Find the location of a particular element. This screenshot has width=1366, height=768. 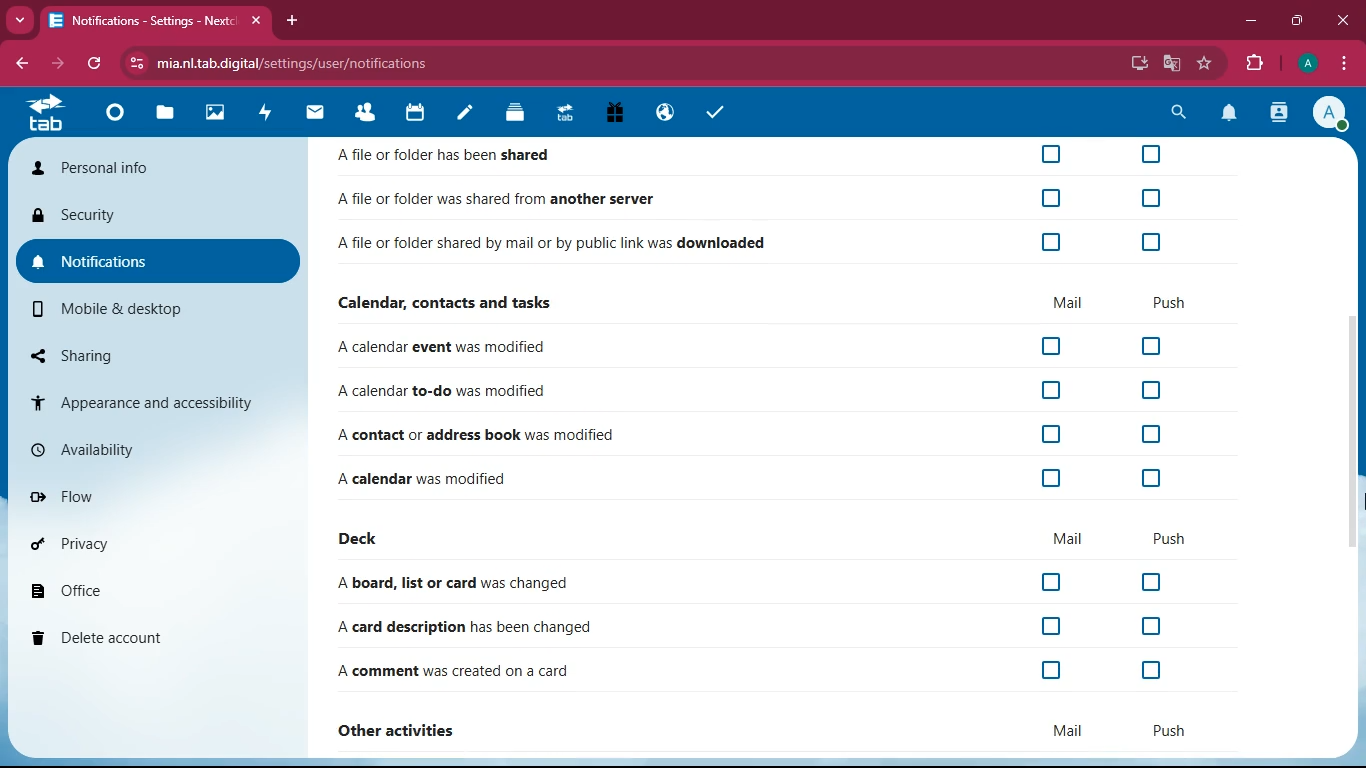

cursor is located at coordinates (1357, 499).